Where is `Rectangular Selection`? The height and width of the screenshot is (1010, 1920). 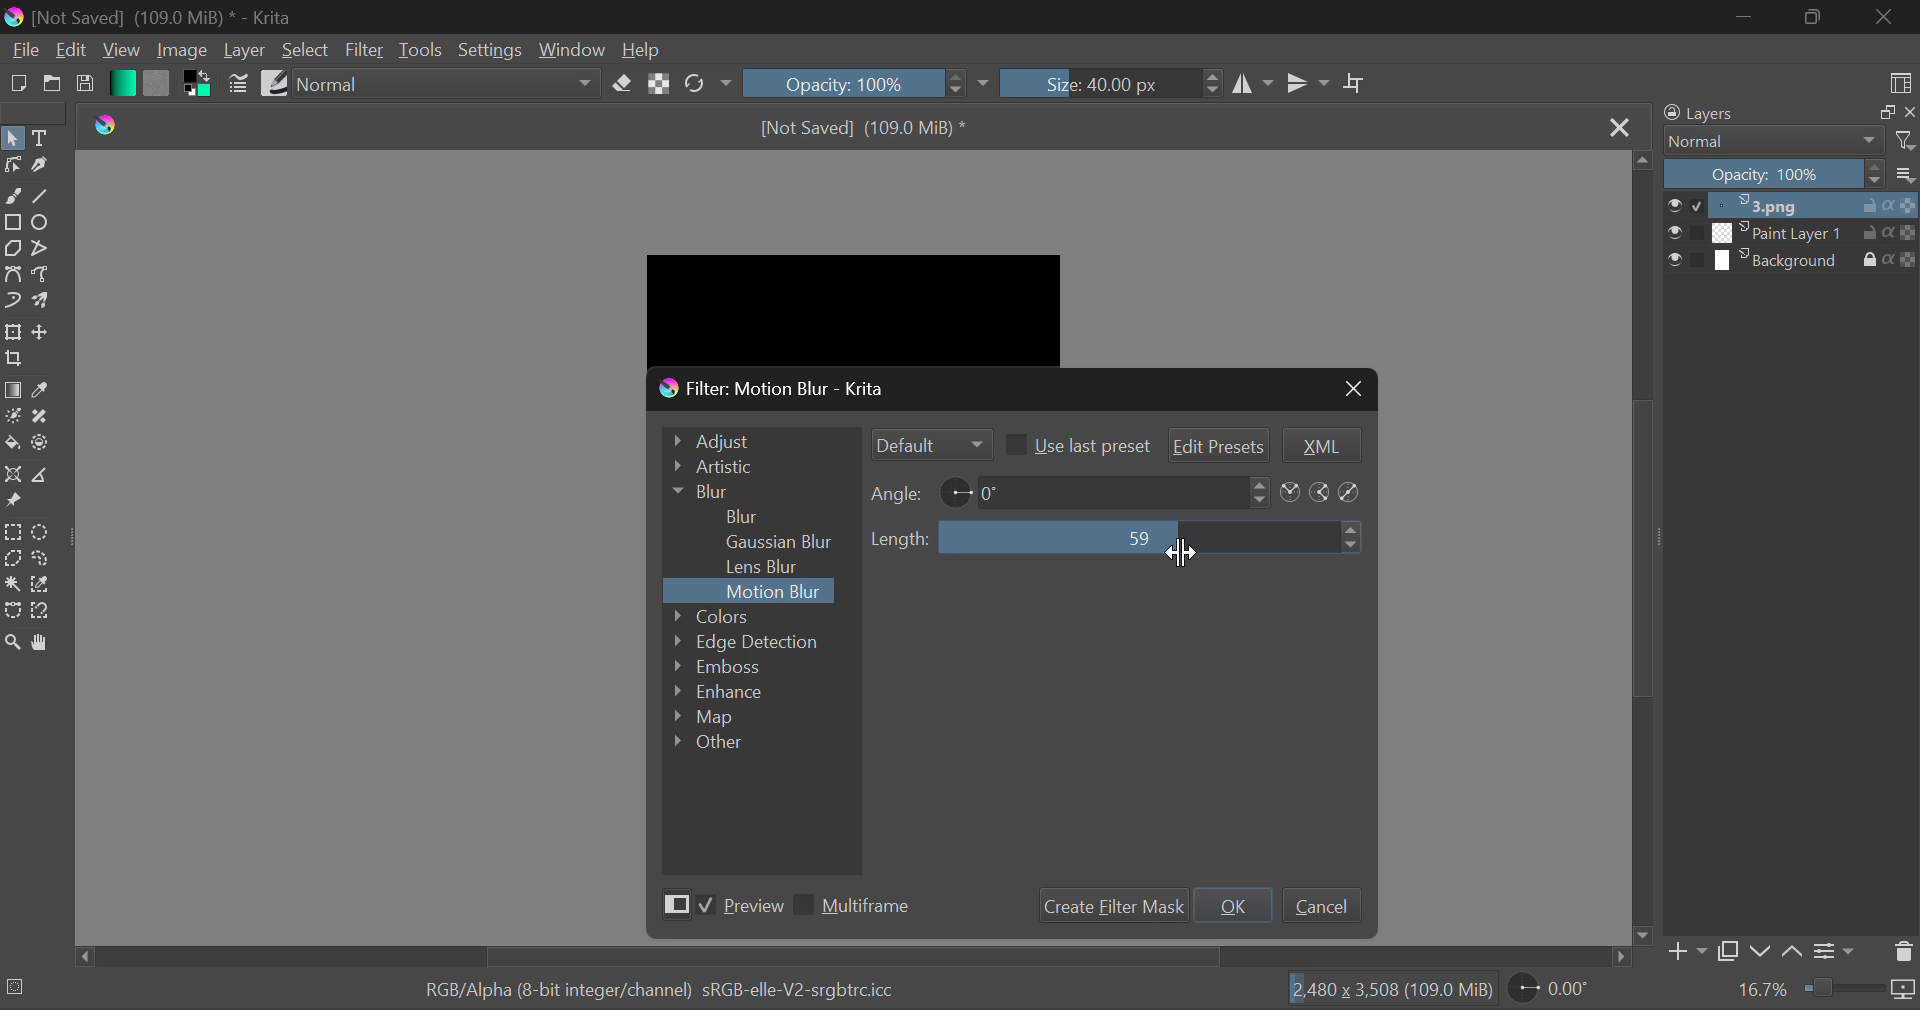
Rectangular Selection is located at coordinates (12, 532).